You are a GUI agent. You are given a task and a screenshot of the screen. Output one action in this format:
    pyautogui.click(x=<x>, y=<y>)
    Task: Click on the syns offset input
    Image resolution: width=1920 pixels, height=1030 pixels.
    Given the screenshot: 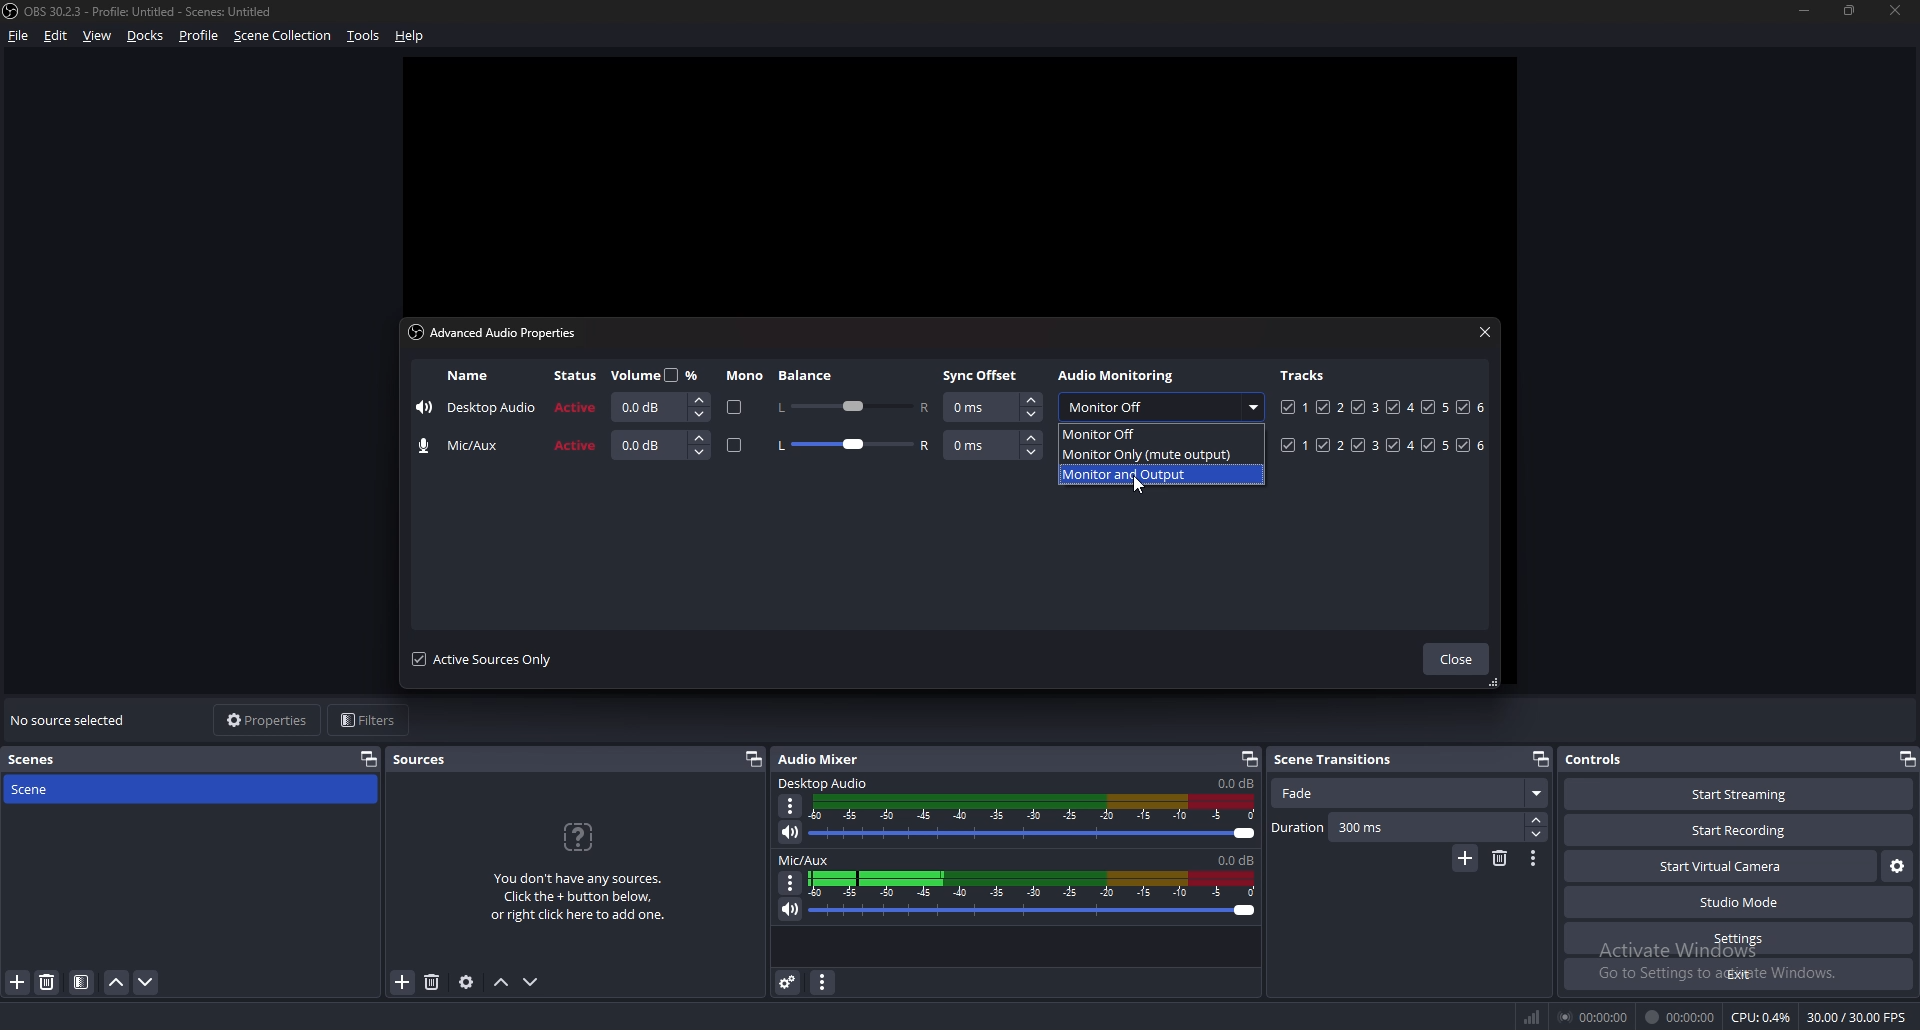 What is the action you would take?
    pyautogui.click(x=994, y=445)
    